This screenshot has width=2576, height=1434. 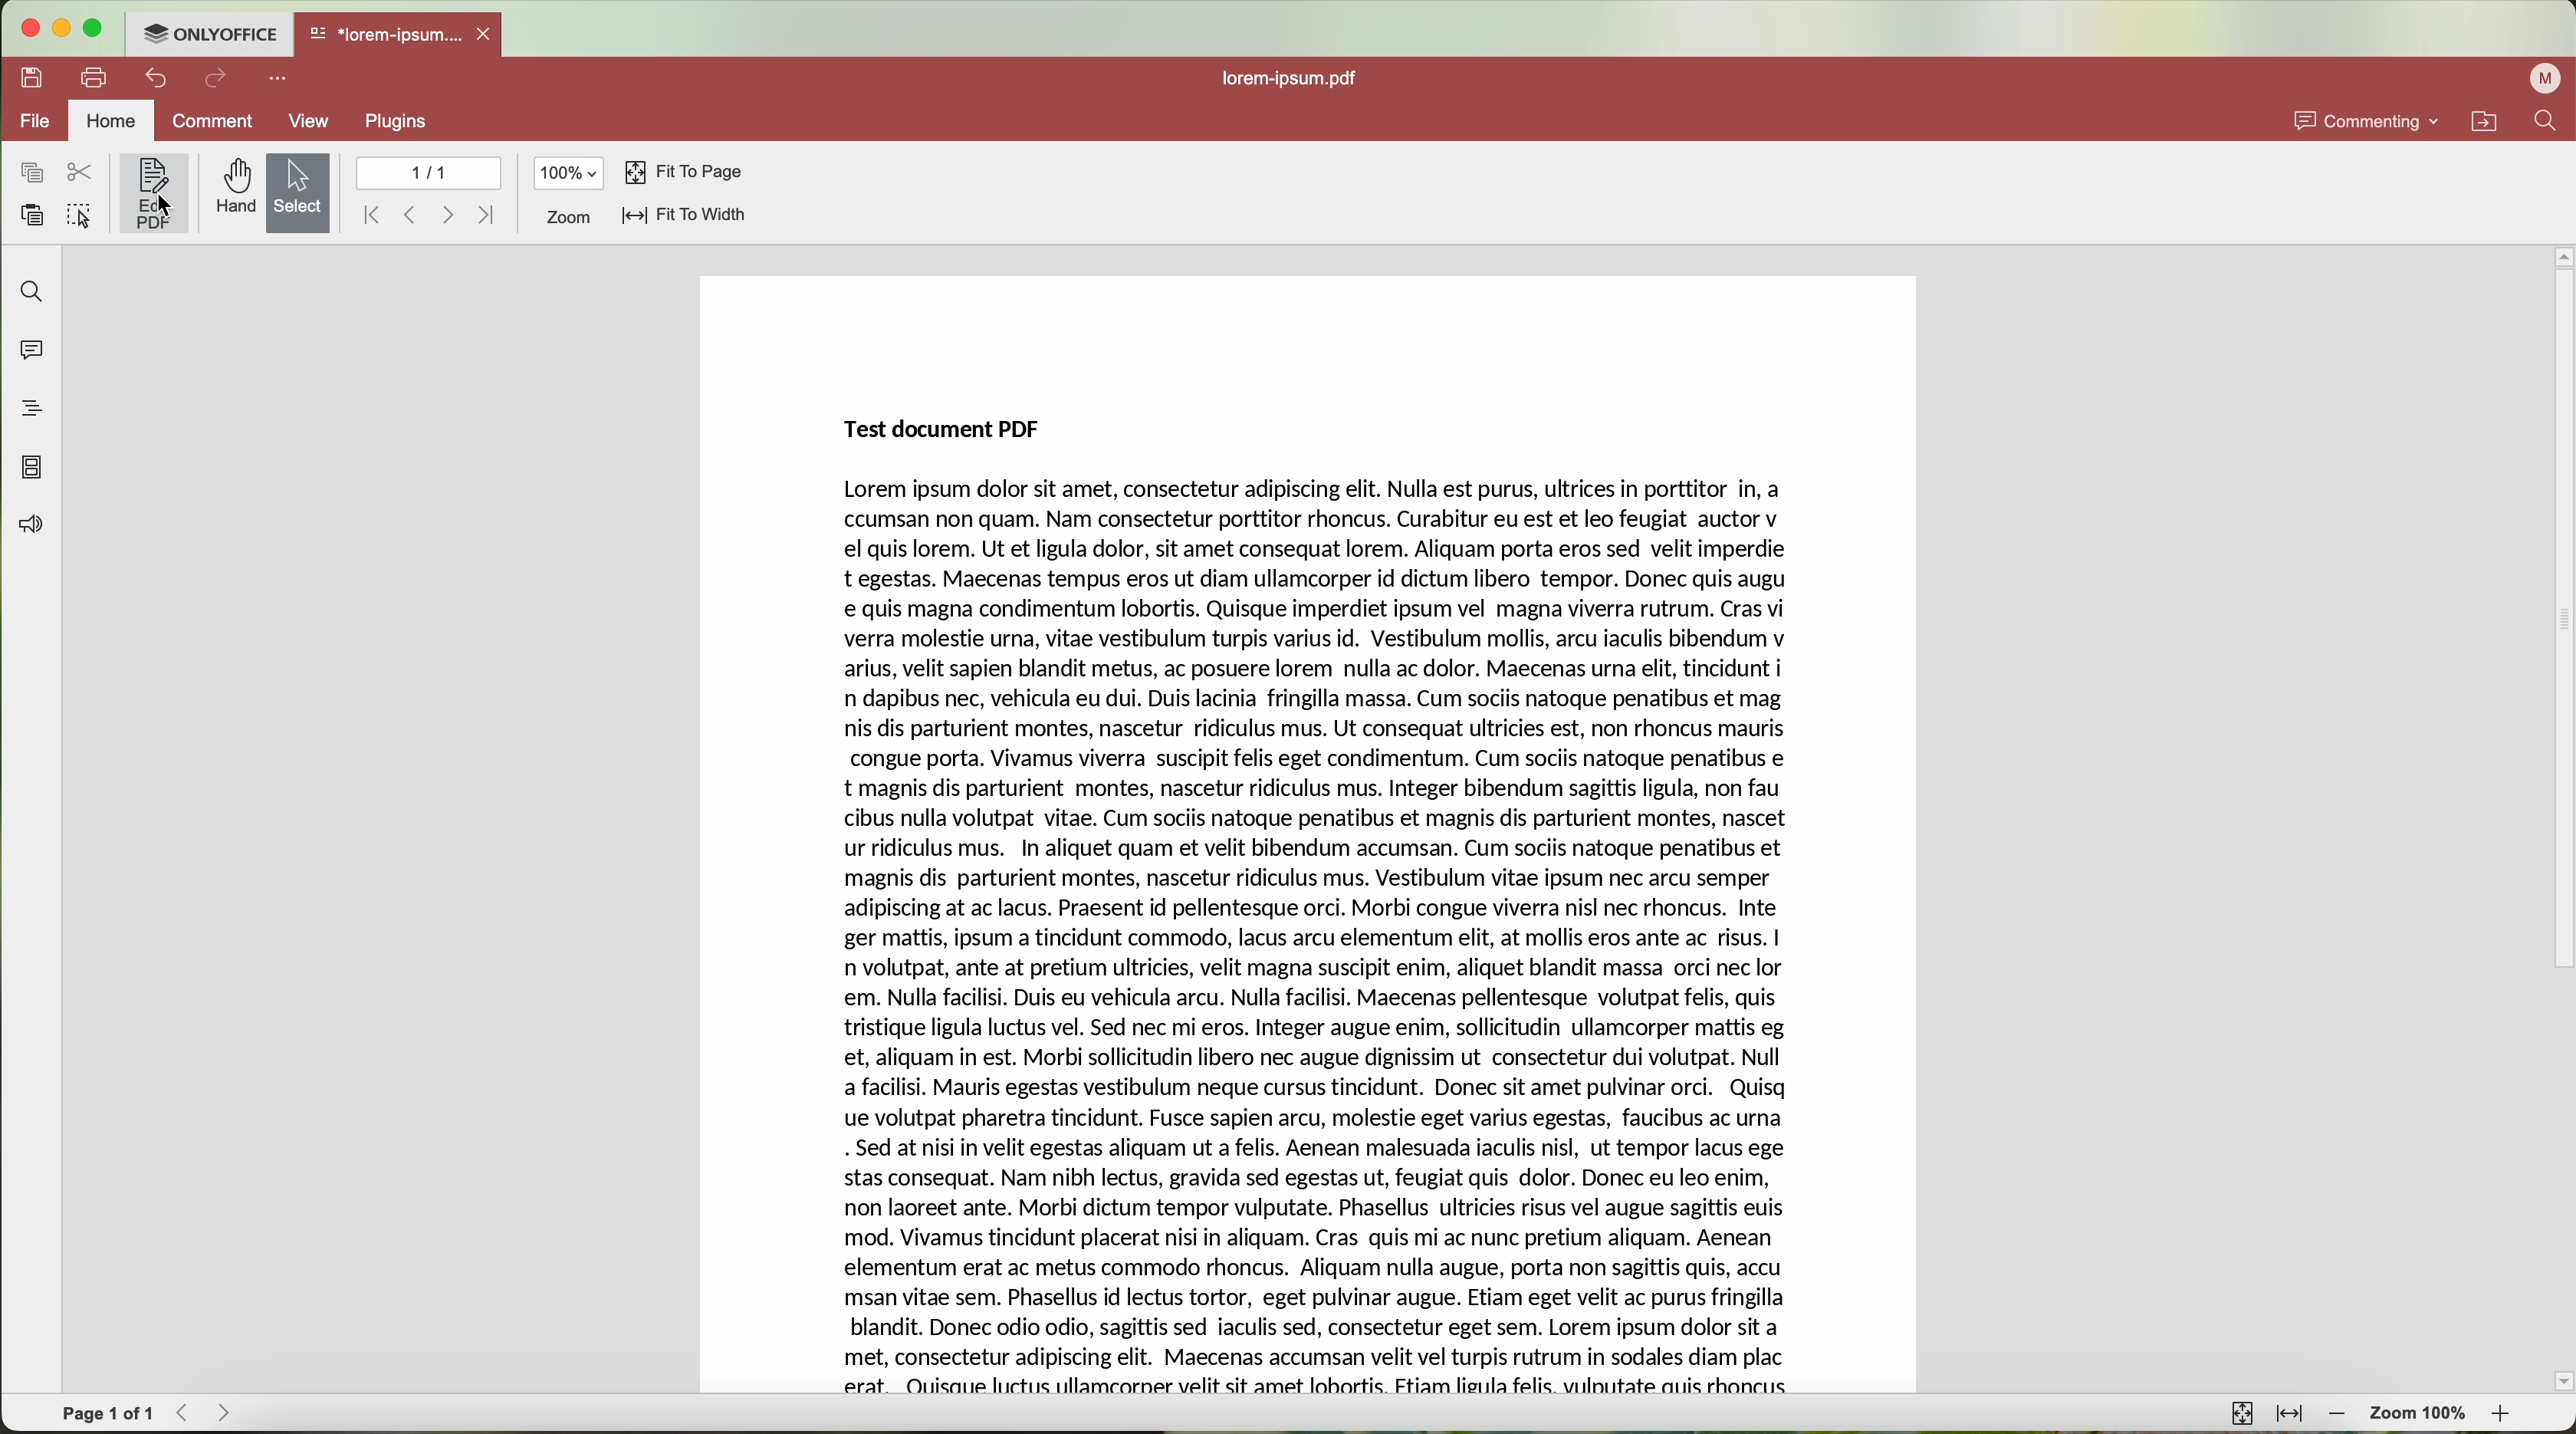 What do you see at coordinates (370, 215) in the screenshot?
I see `First page` at bounding box center [370, 215].